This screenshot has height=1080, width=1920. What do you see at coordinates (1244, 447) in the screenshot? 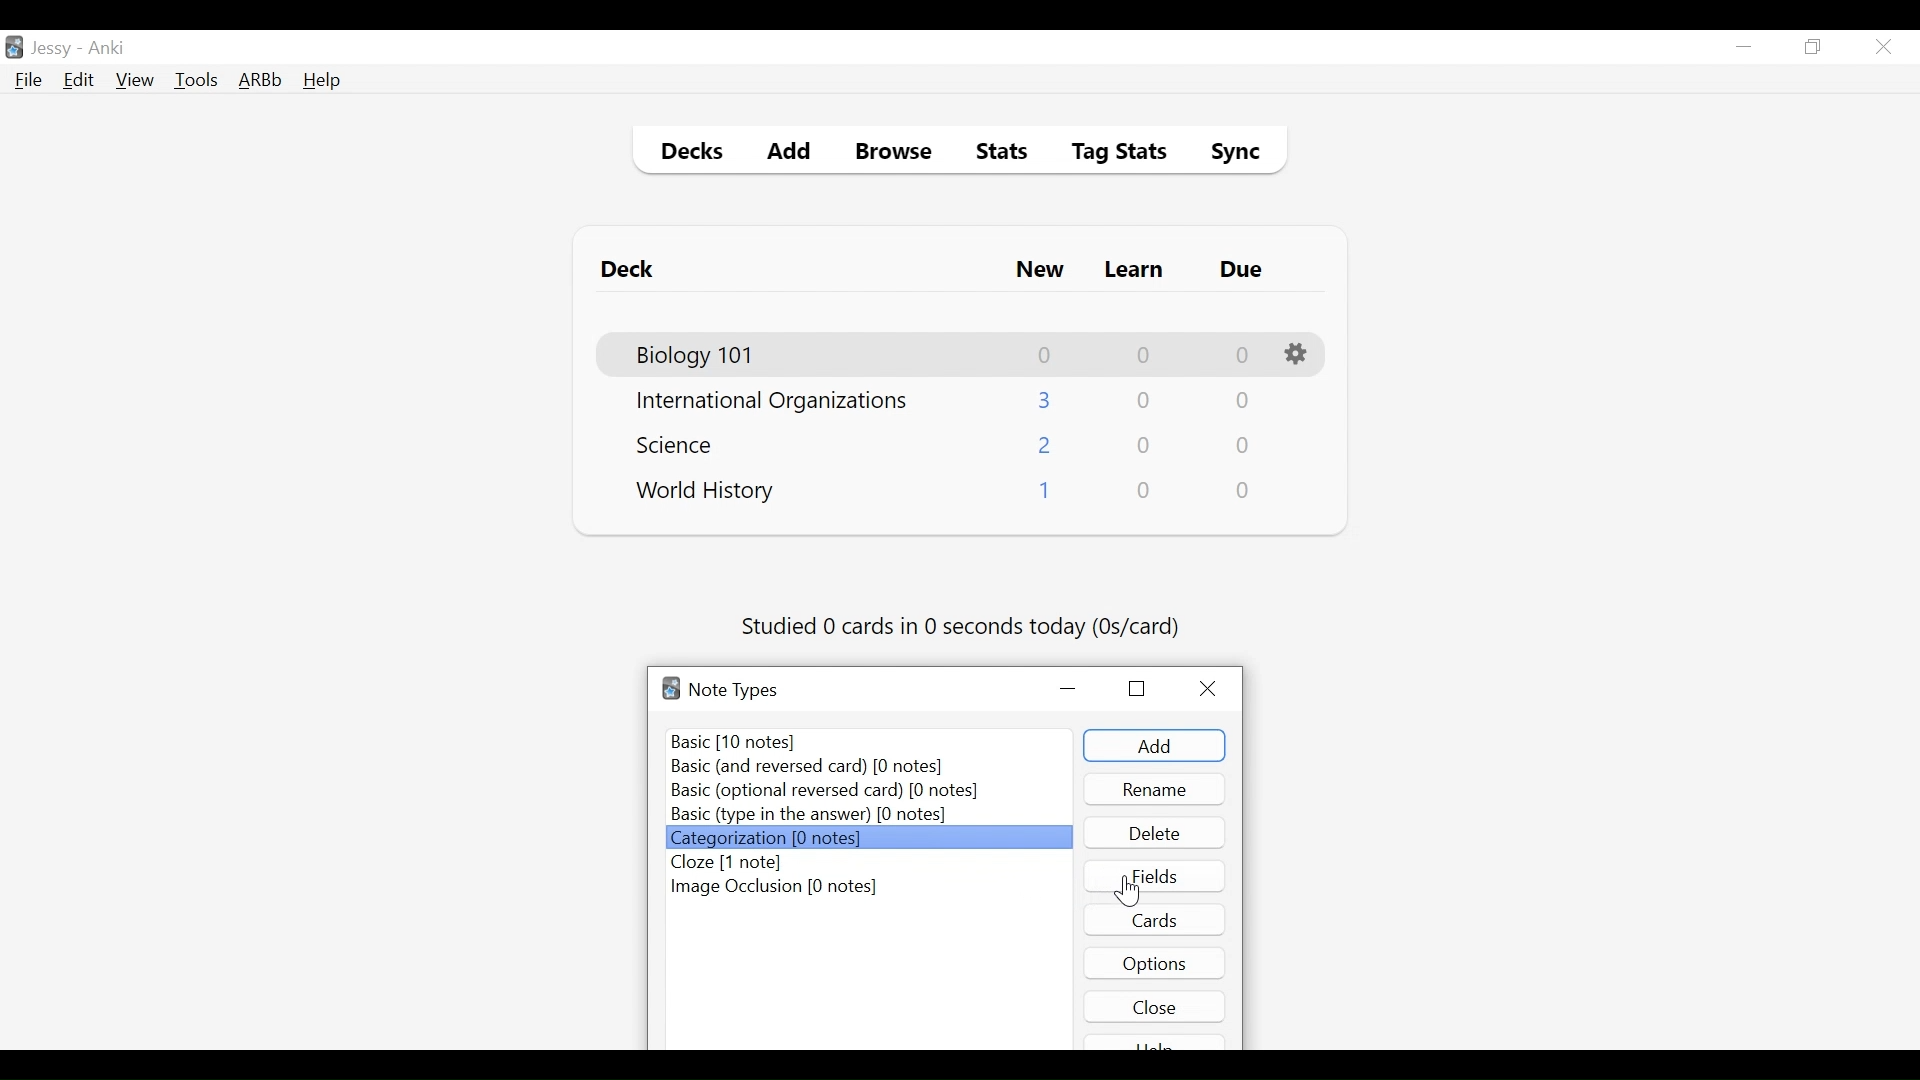
I see `Due Card Count` at bounding box center [1244, 447].